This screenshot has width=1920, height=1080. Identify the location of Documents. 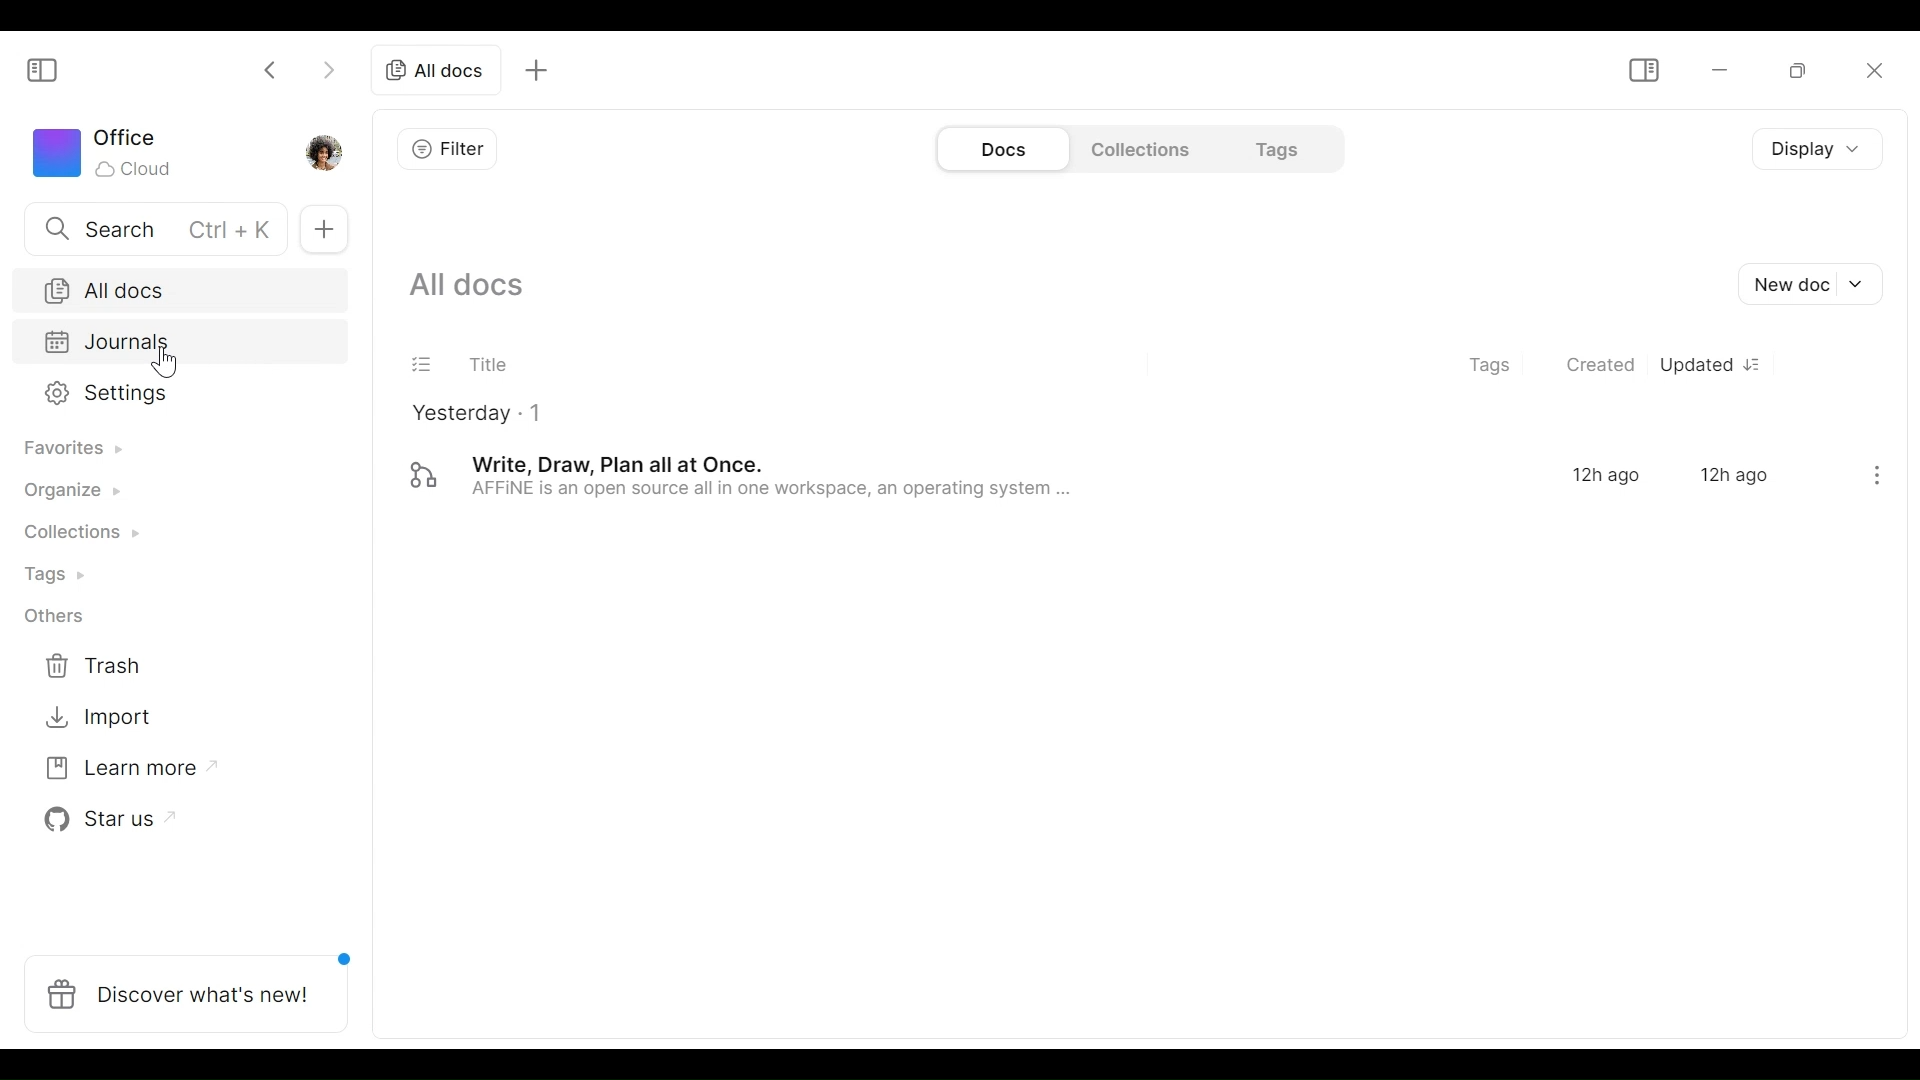
(1131, 476).